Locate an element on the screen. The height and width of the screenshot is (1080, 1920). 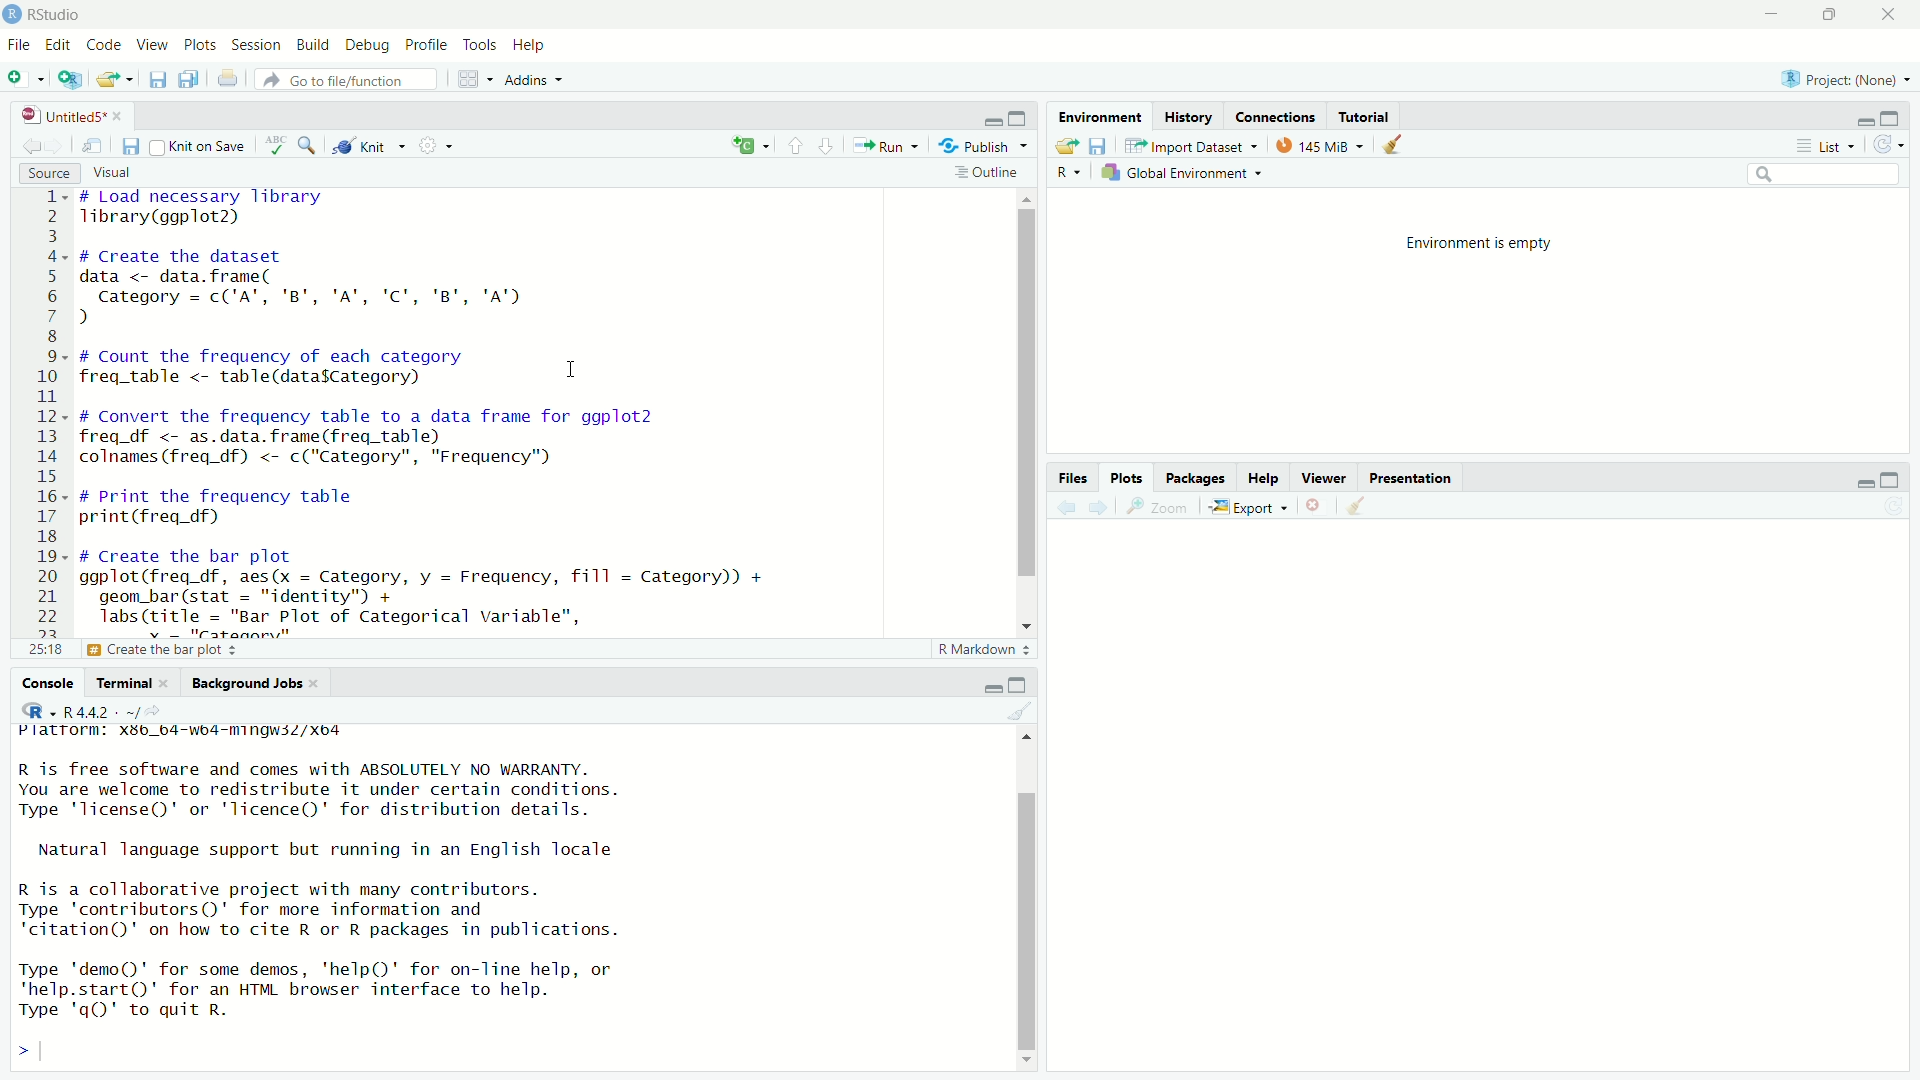
maximize is located at coordinates (1892, 481).